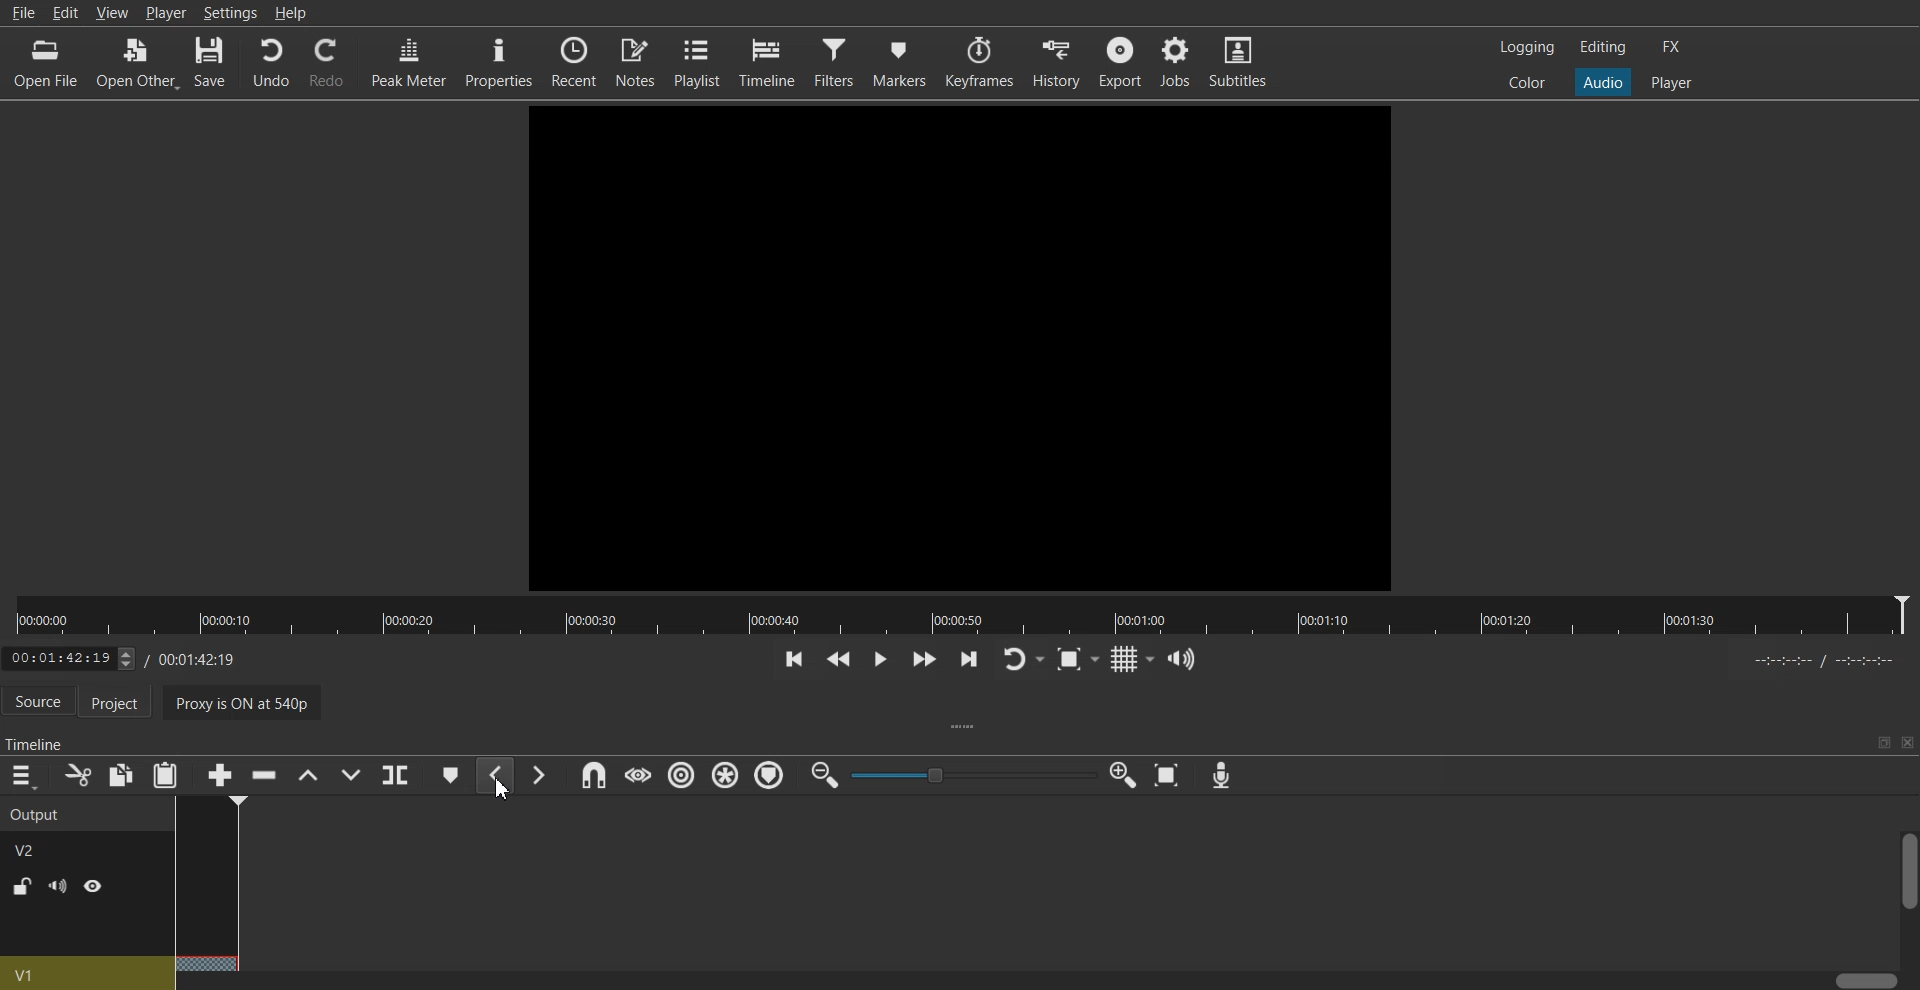 Image resolution: width=1920 pixels, height=990 pixels. Describe the element at coordinates (1529, 83) in the screenshot. I see `Switch to the color layout` at that location.